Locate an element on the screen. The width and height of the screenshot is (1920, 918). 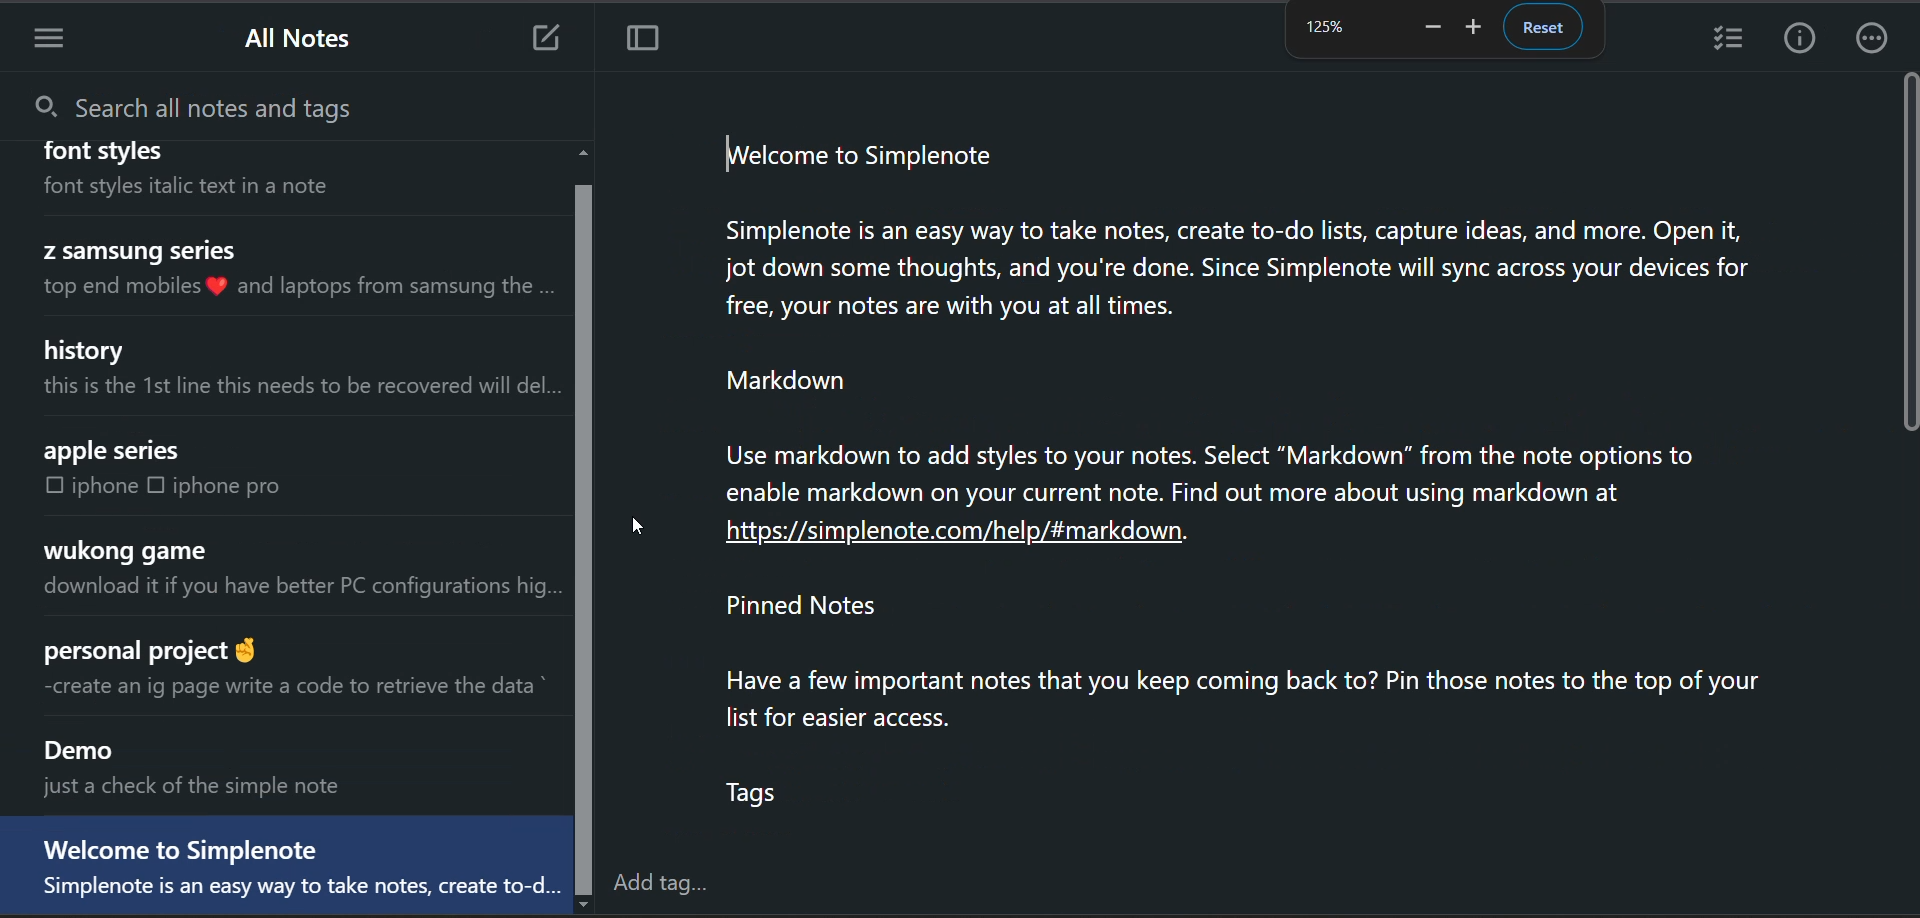
personal project @ is located at coordinates (155, 647).